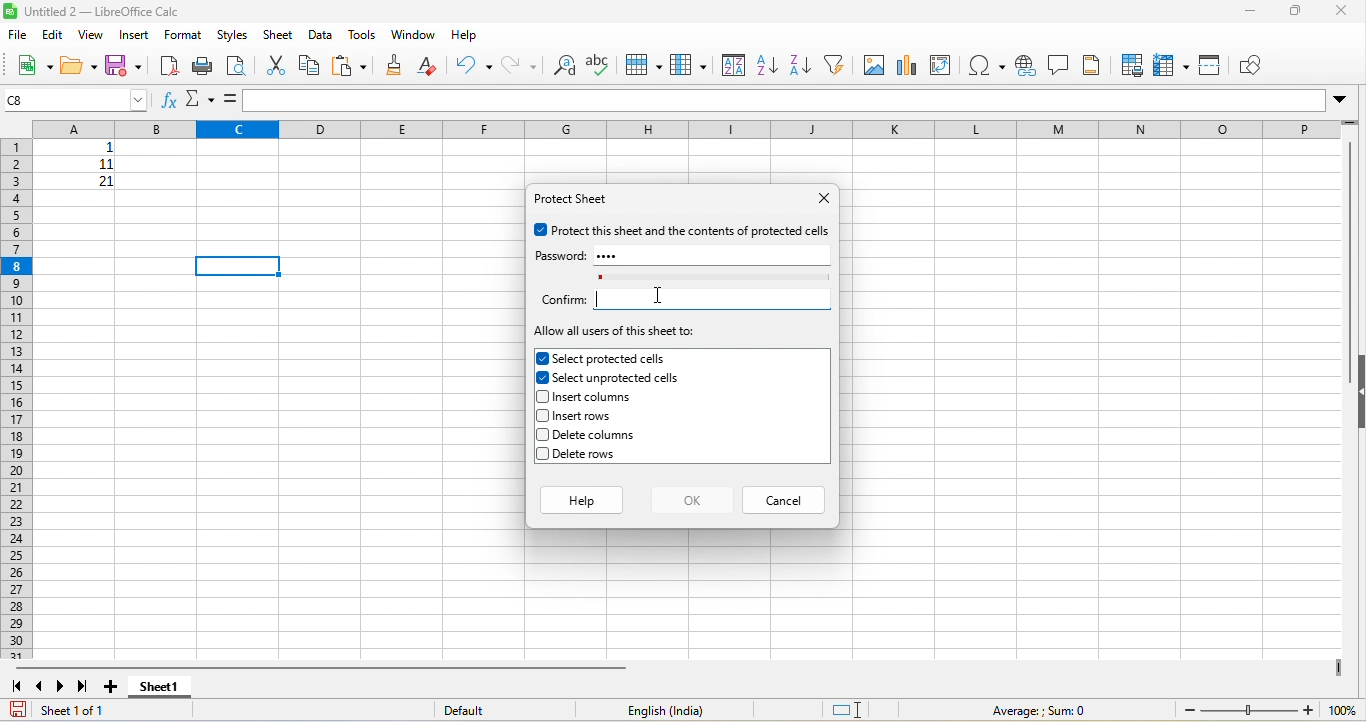  What do you see at coordinates (615, 437) in the screenshot?
I see `delete columns` at bounding box center [615, 437].